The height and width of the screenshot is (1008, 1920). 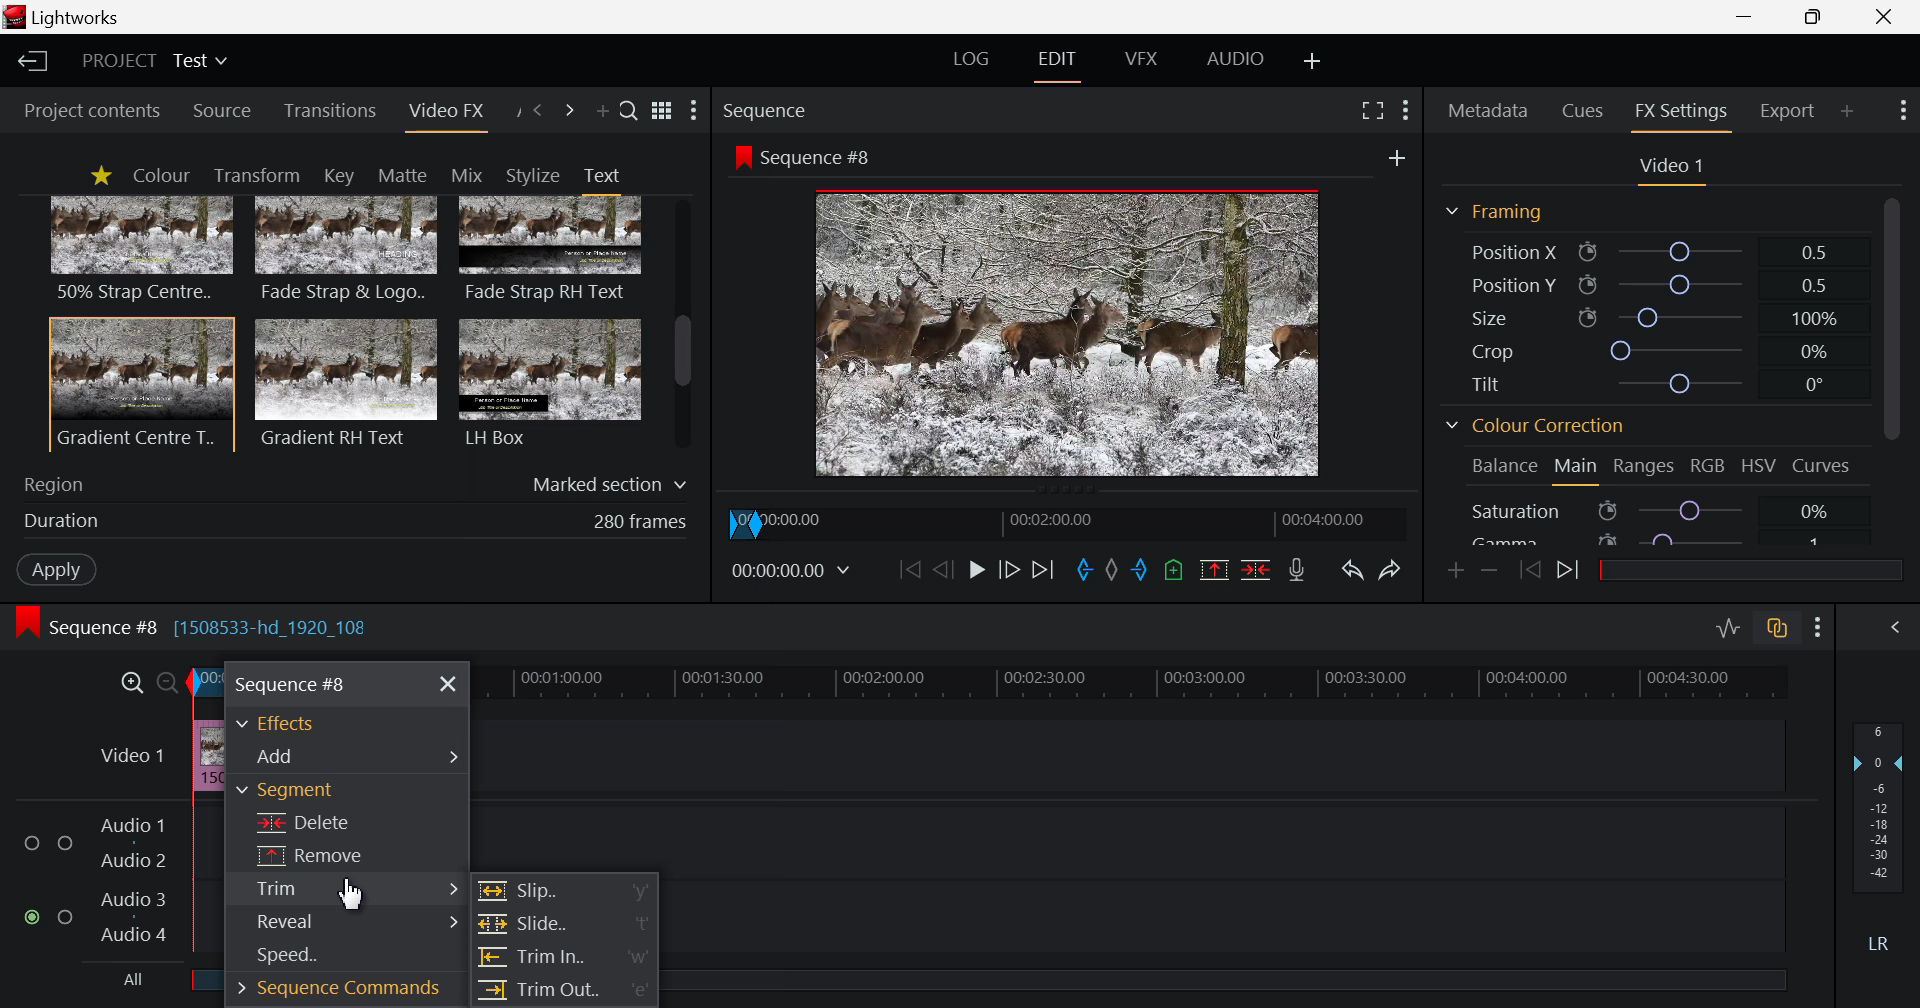 I want to click on Cursor, so click(x=355, y=897).